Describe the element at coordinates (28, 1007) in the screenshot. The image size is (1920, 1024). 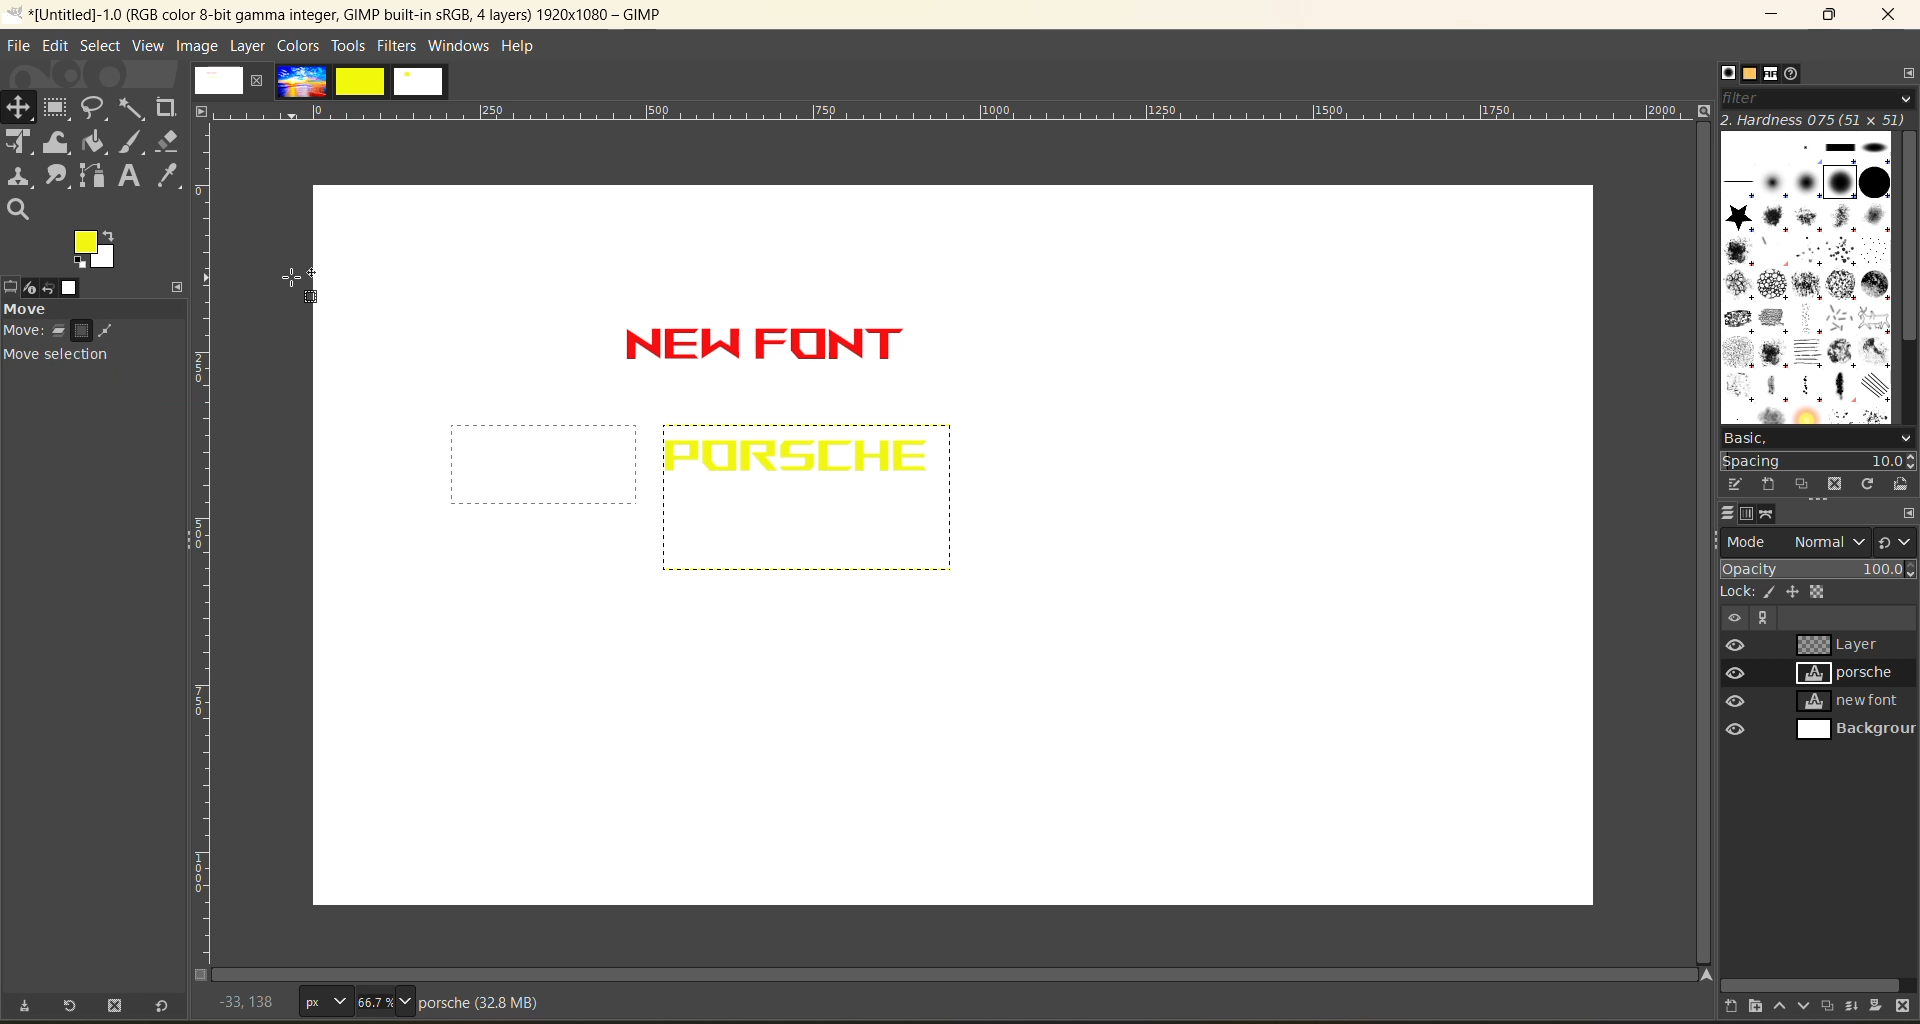
I see `save tool preset` at that location.